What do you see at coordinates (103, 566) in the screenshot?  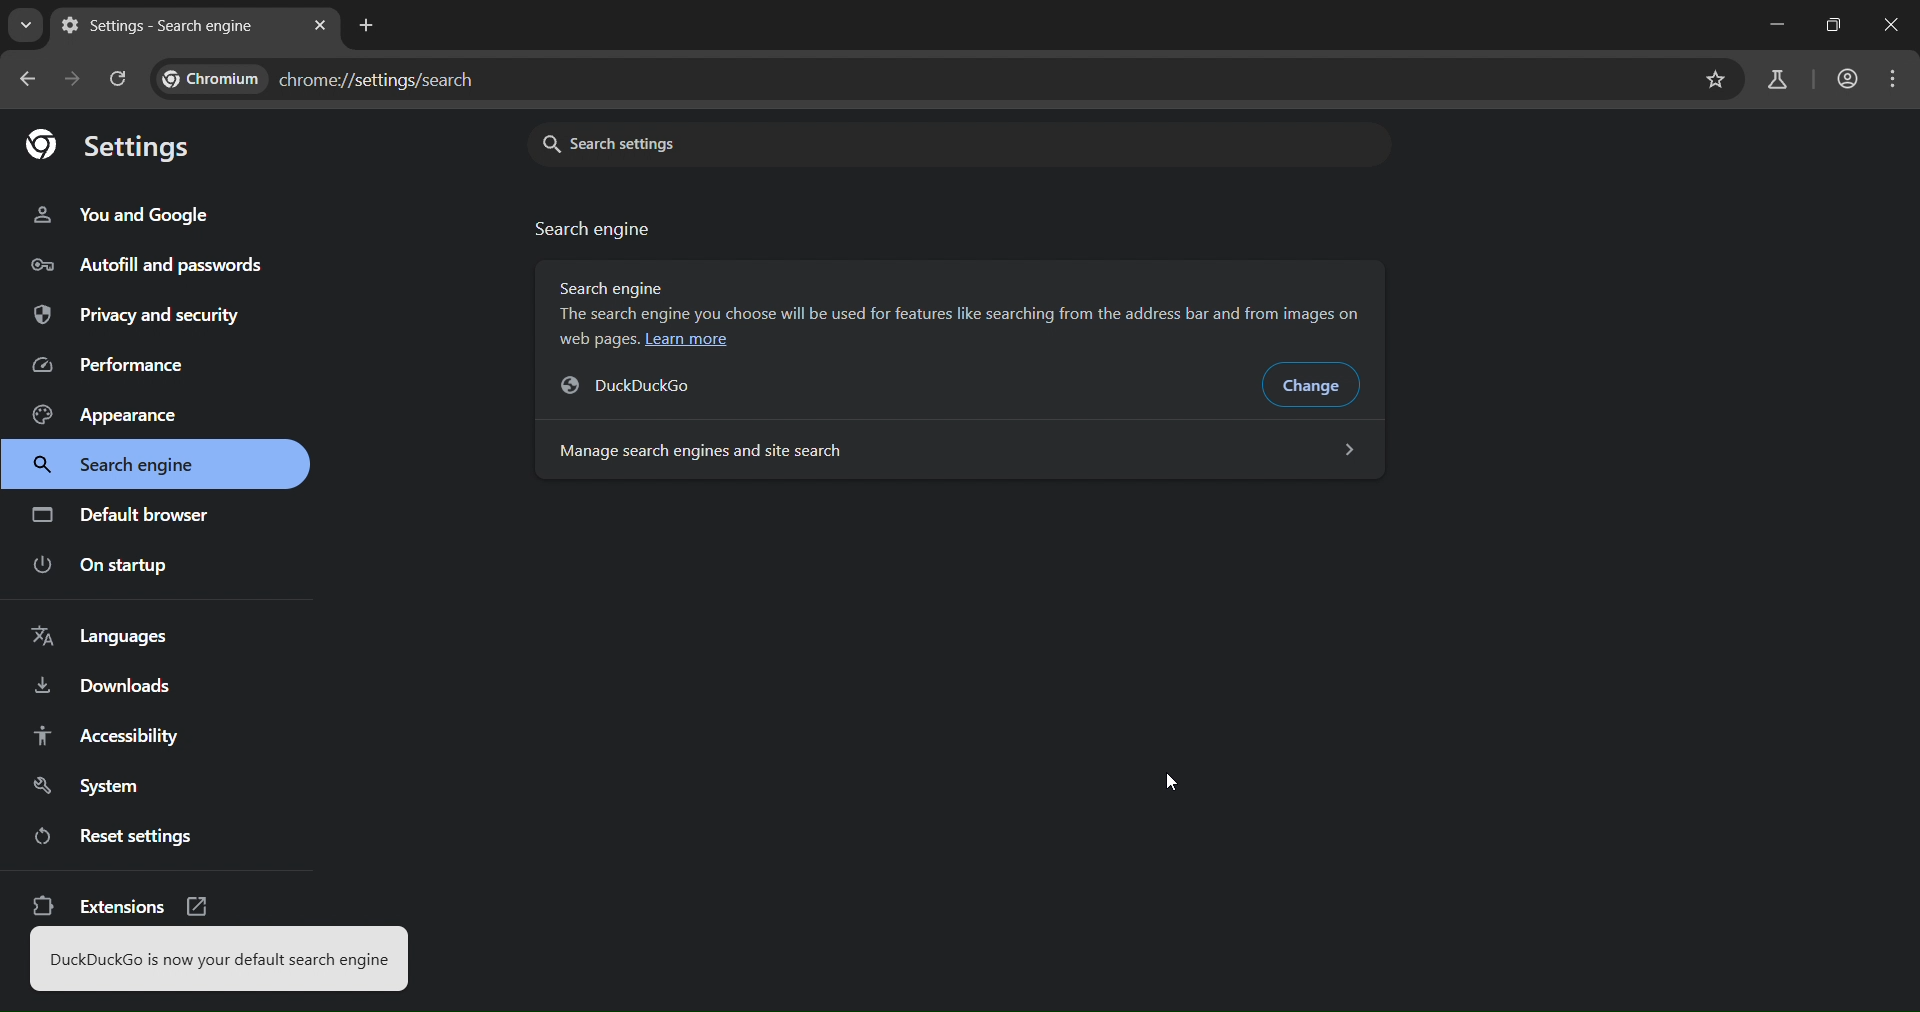 I see `on startup` at bounding box center [103, 566].